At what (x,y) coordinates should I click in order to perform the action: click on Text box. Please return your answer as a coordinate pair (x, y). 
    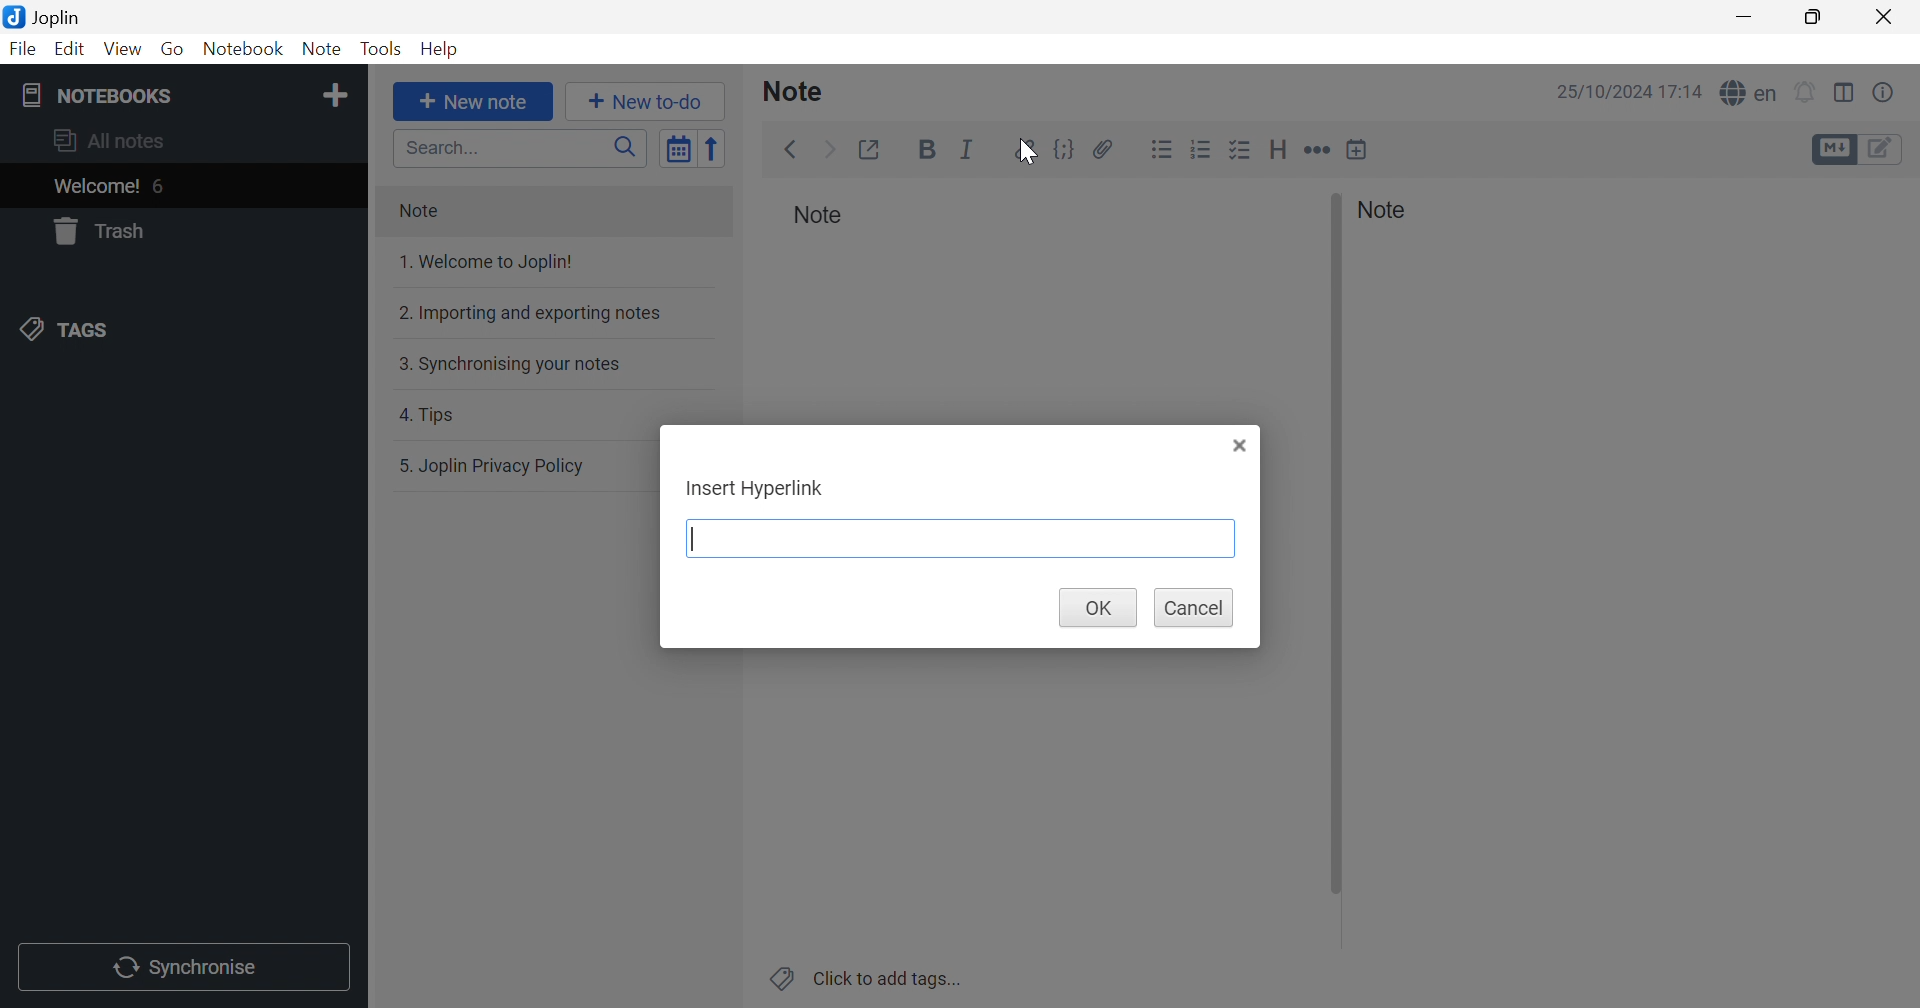
    Looking at the image, I should click on (962, 539).